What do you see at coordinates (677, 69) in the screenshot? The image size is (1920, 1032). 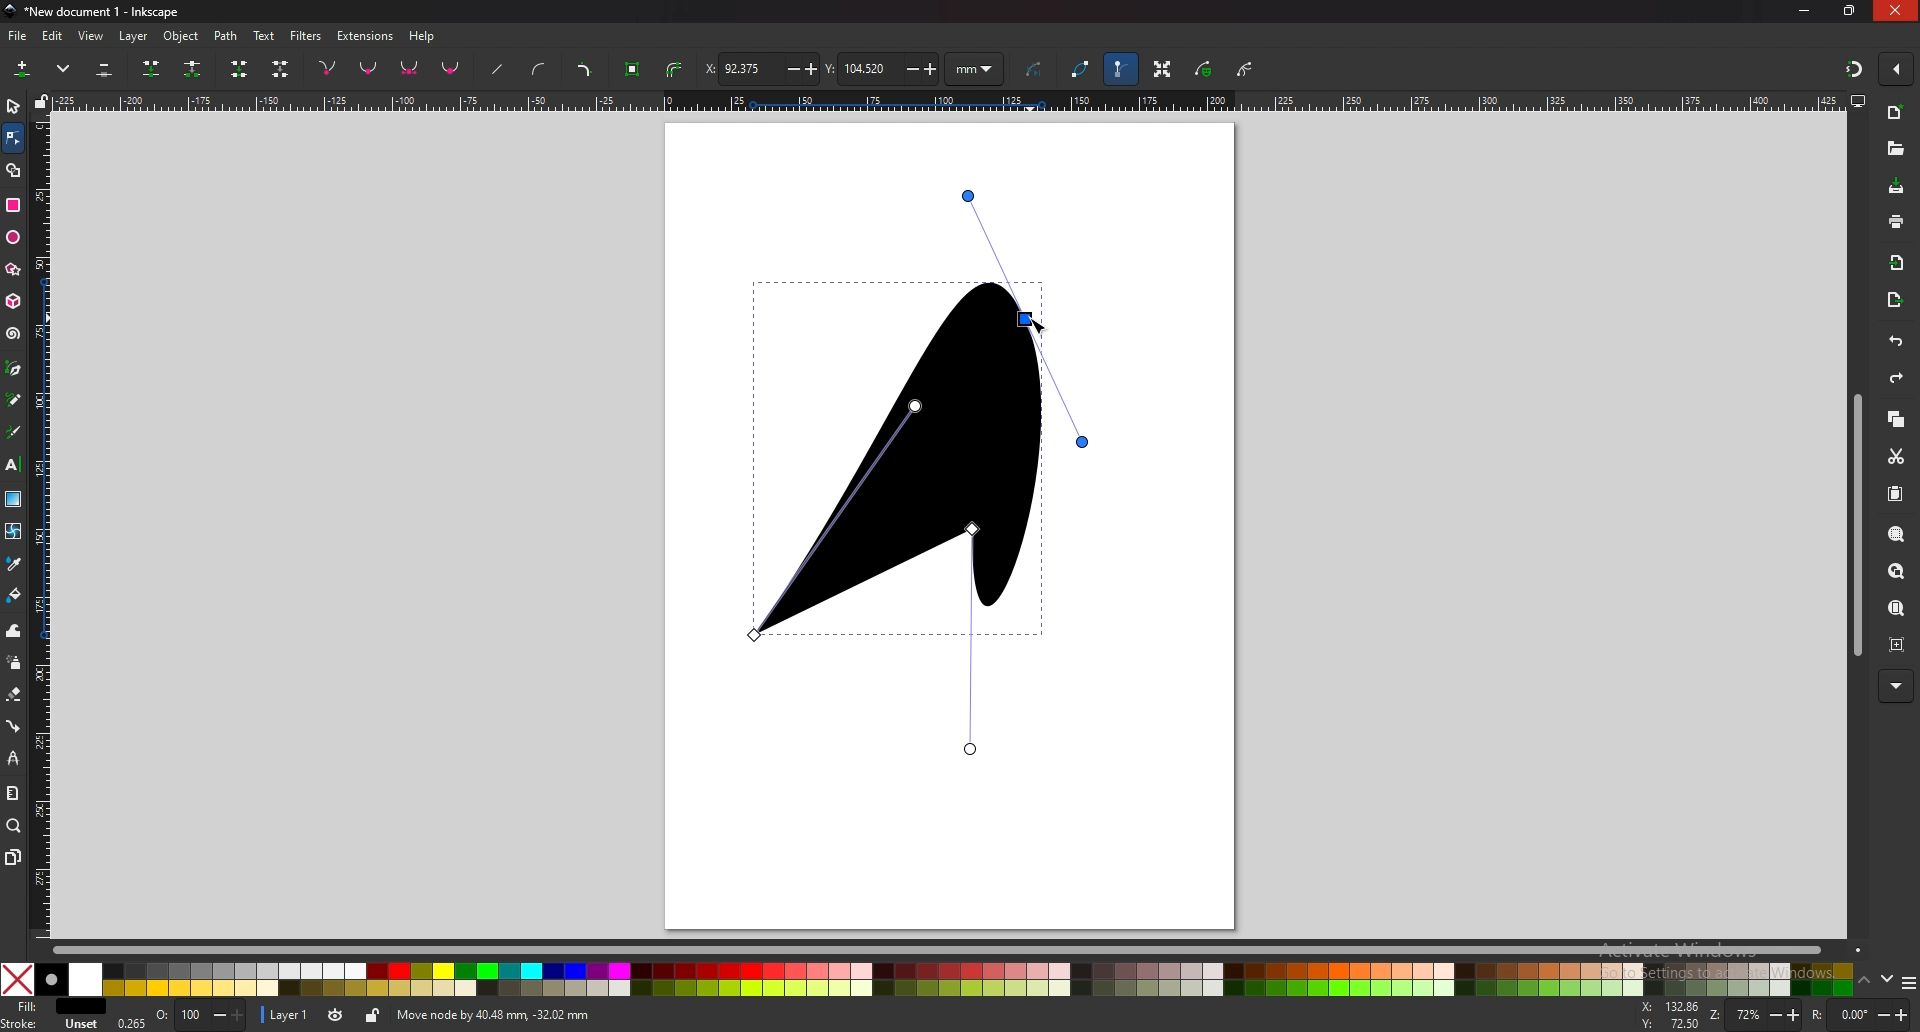 I see `stroke to path` at bounding box center [677, 69].